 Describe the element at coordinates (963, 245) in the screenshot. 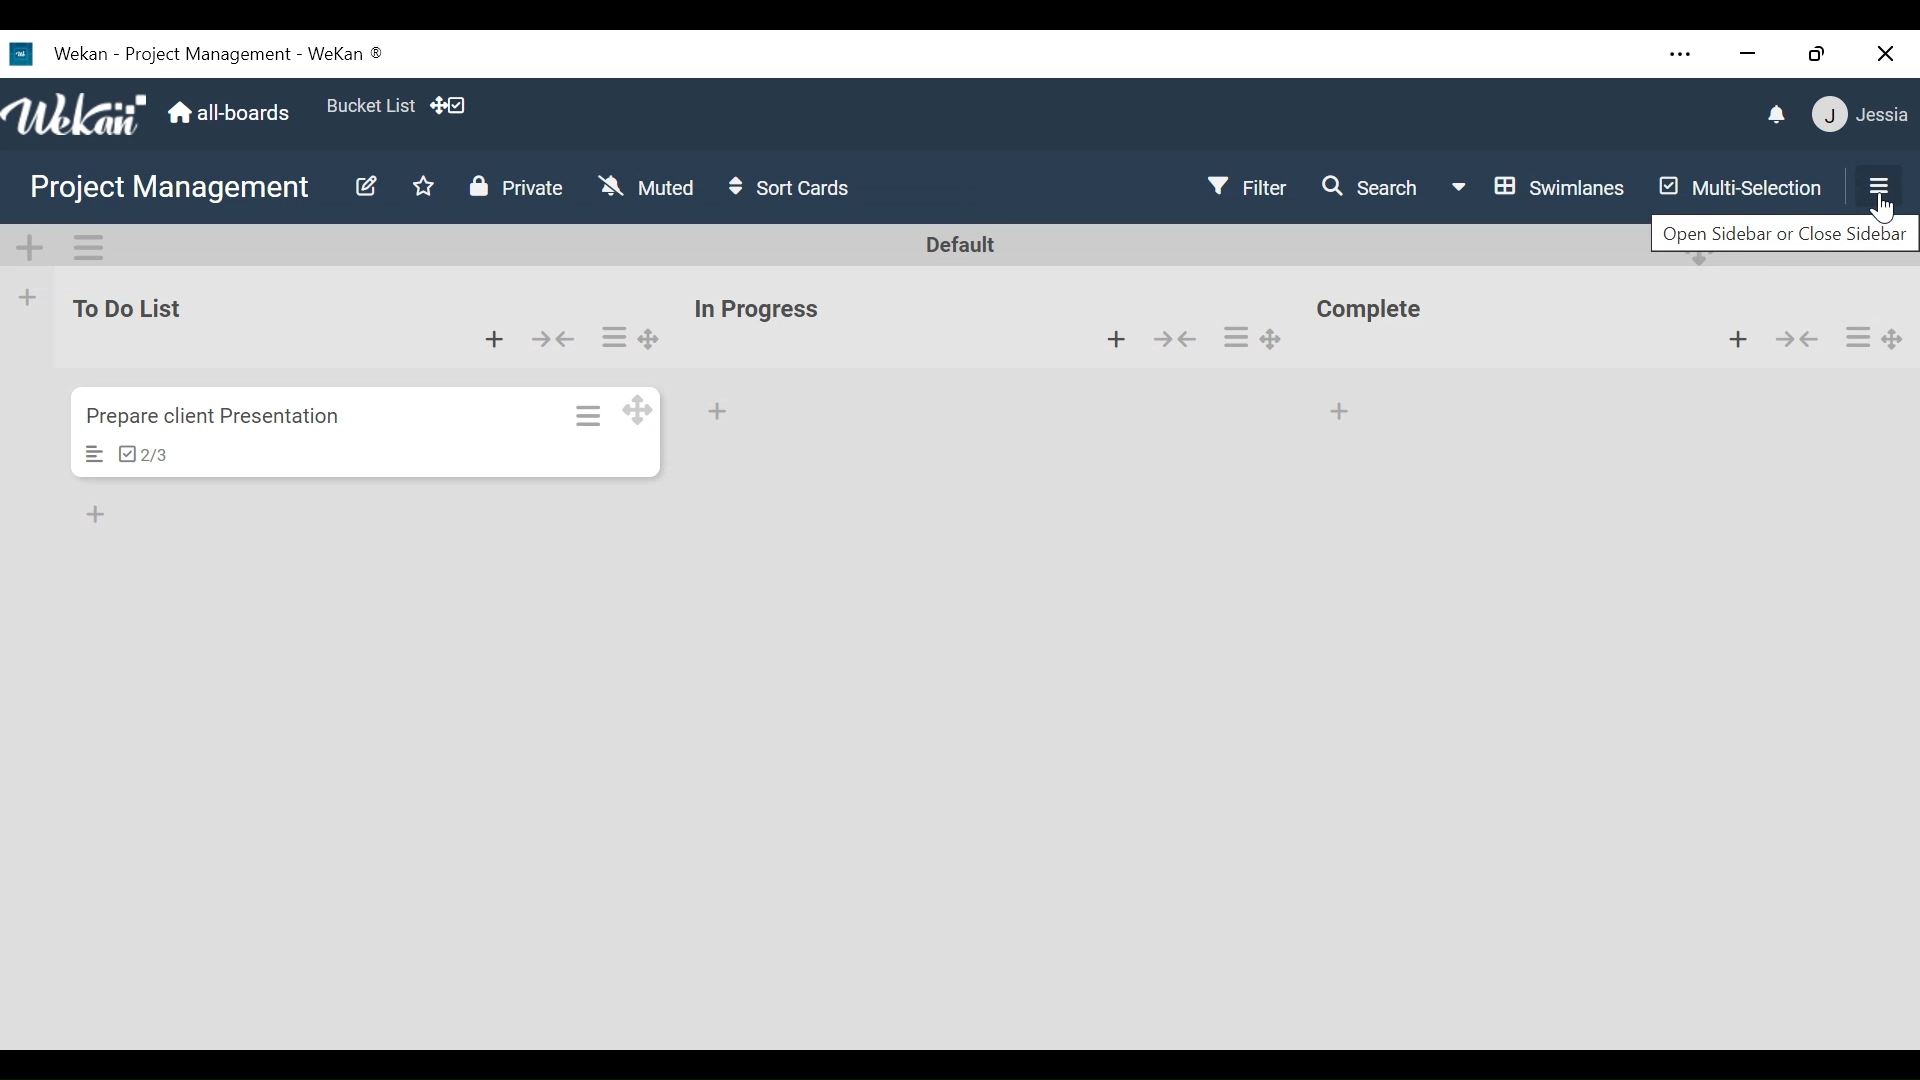

I see `Default` at that location.